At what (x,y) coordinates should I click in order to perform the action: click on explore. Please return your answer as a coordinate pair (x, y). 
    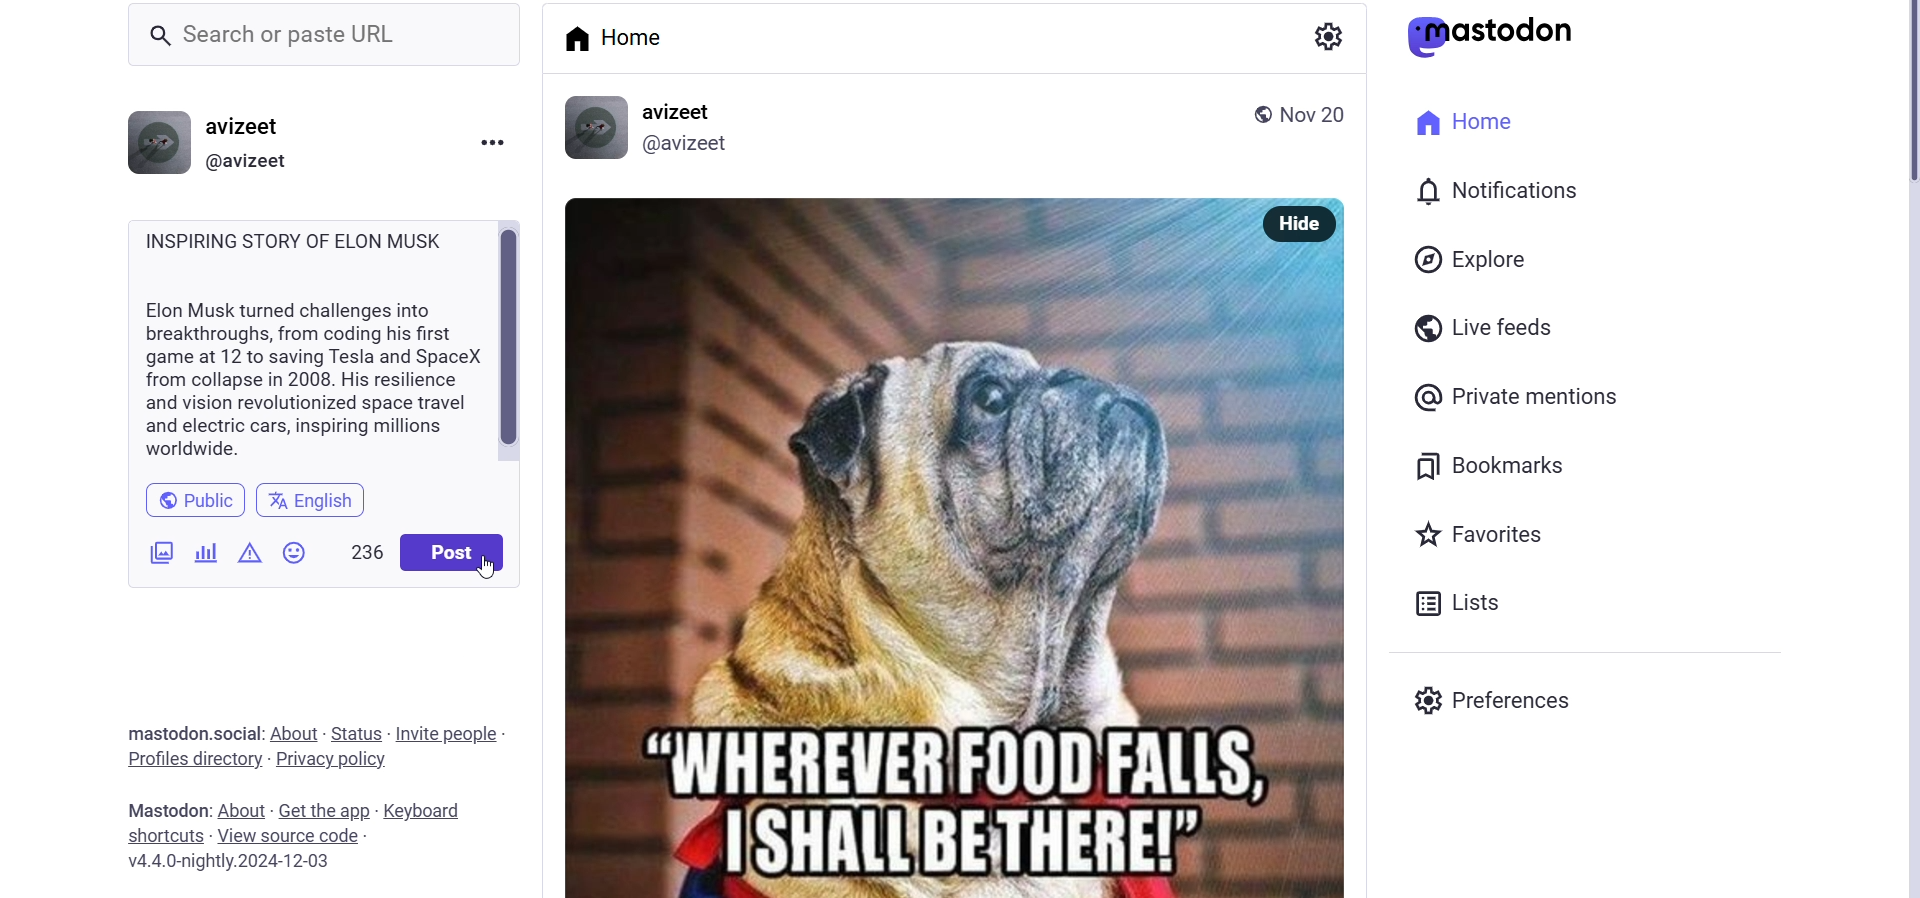
    Looking at the image, I should click on (1469, 260).